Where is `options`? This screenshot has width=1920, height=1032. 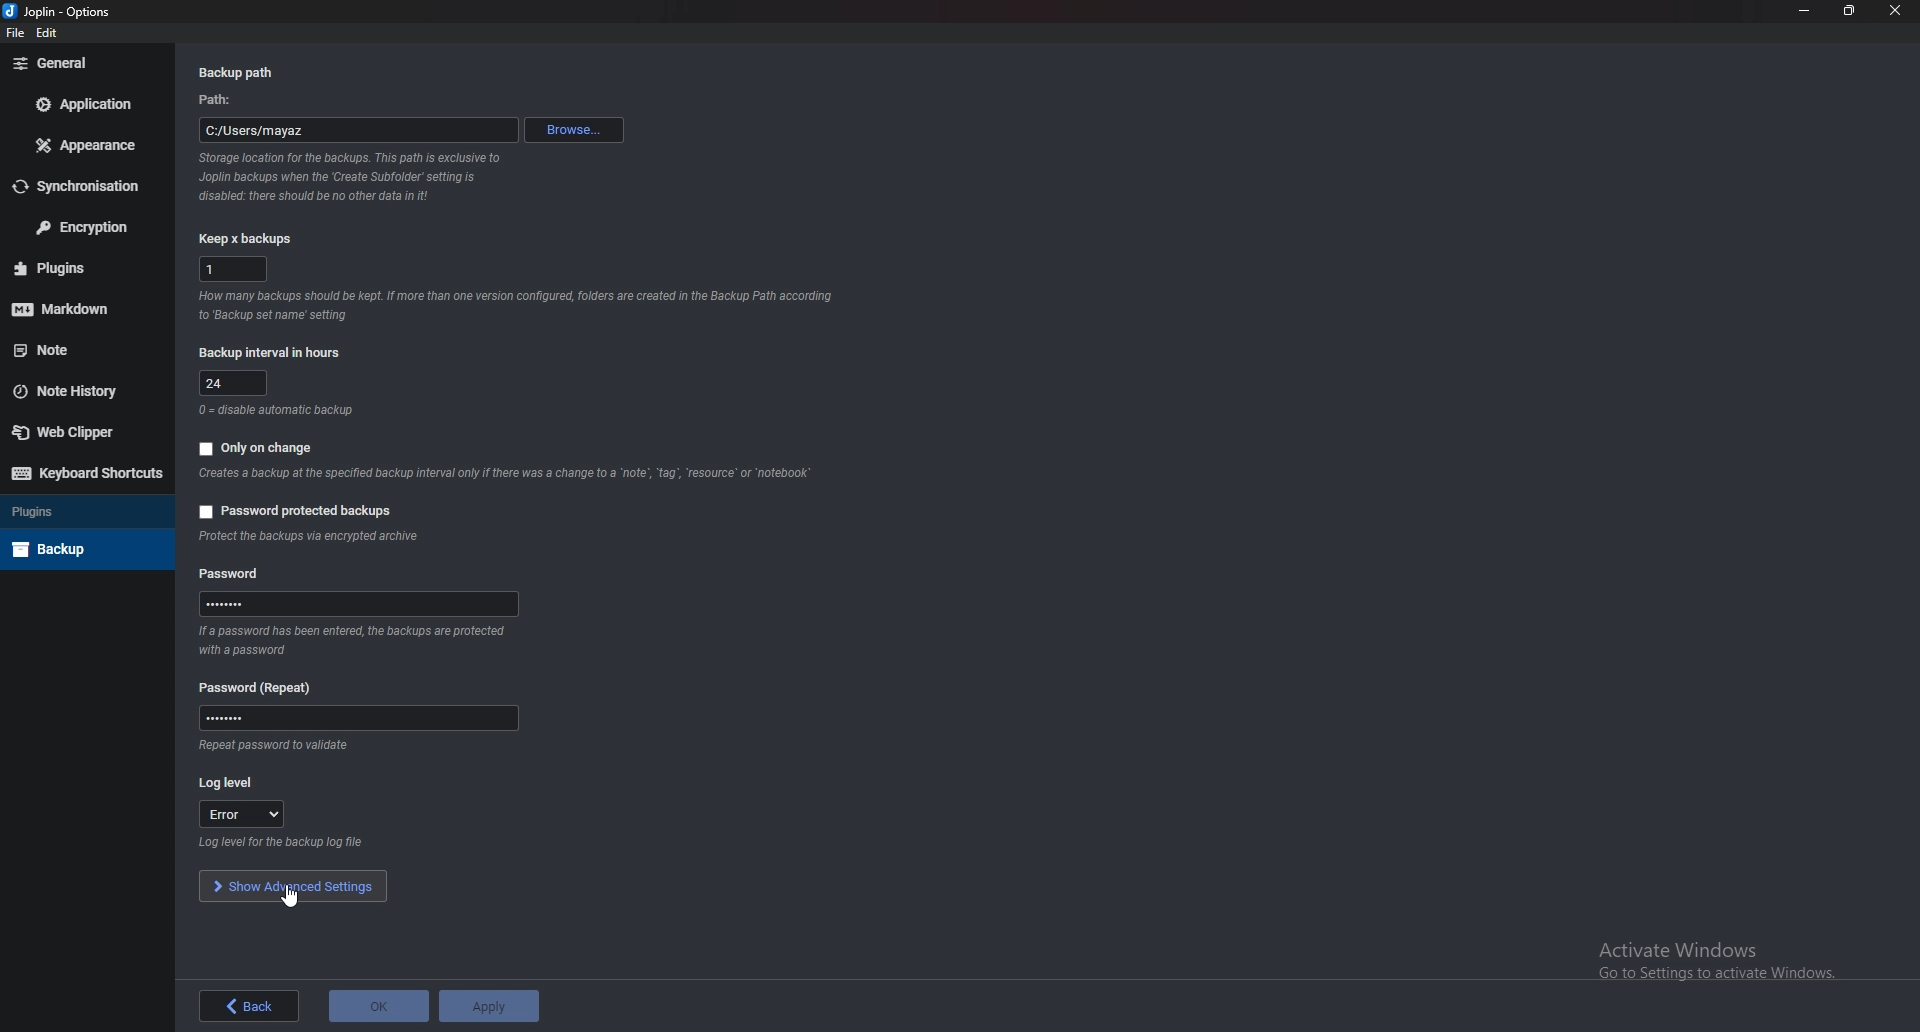 options is located at coordinates (91, 11).